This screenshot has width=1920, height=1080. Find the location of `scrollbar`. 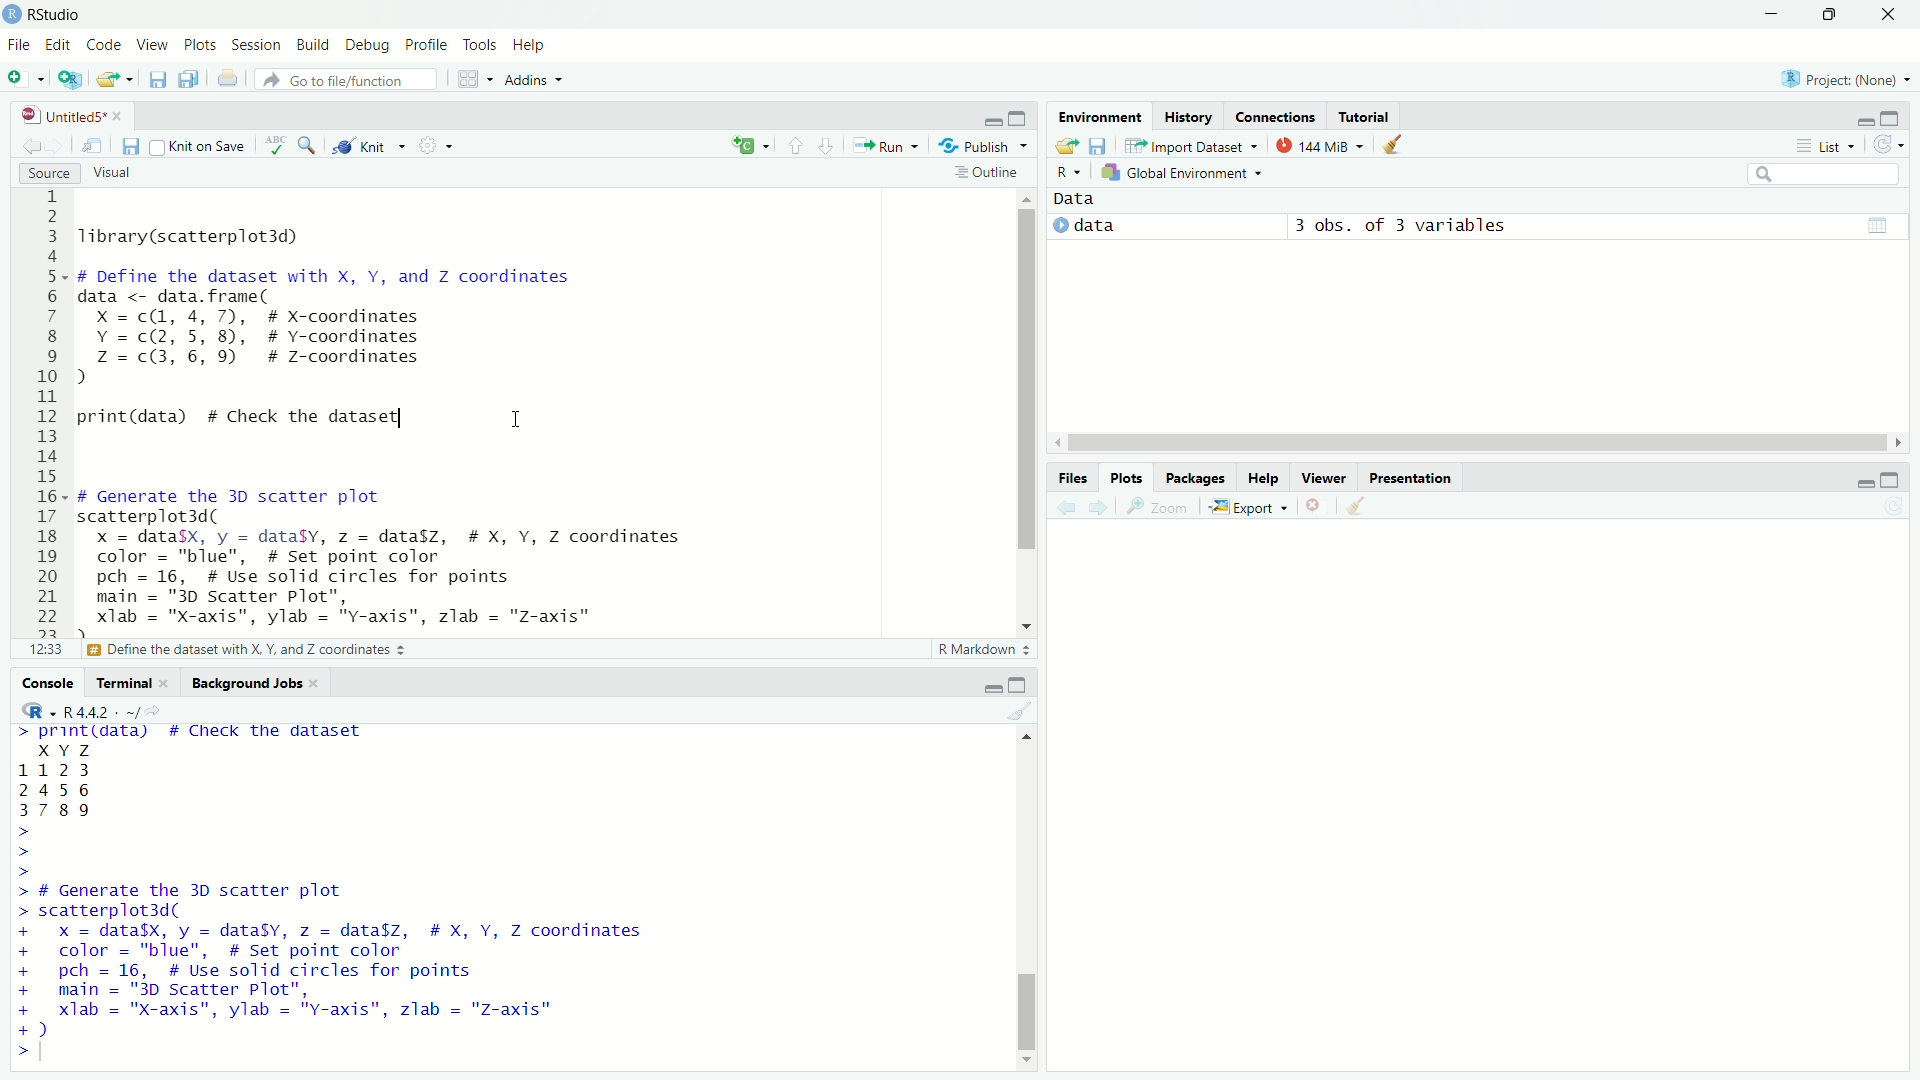

scrollbar is located at coordinates (1026, 403).